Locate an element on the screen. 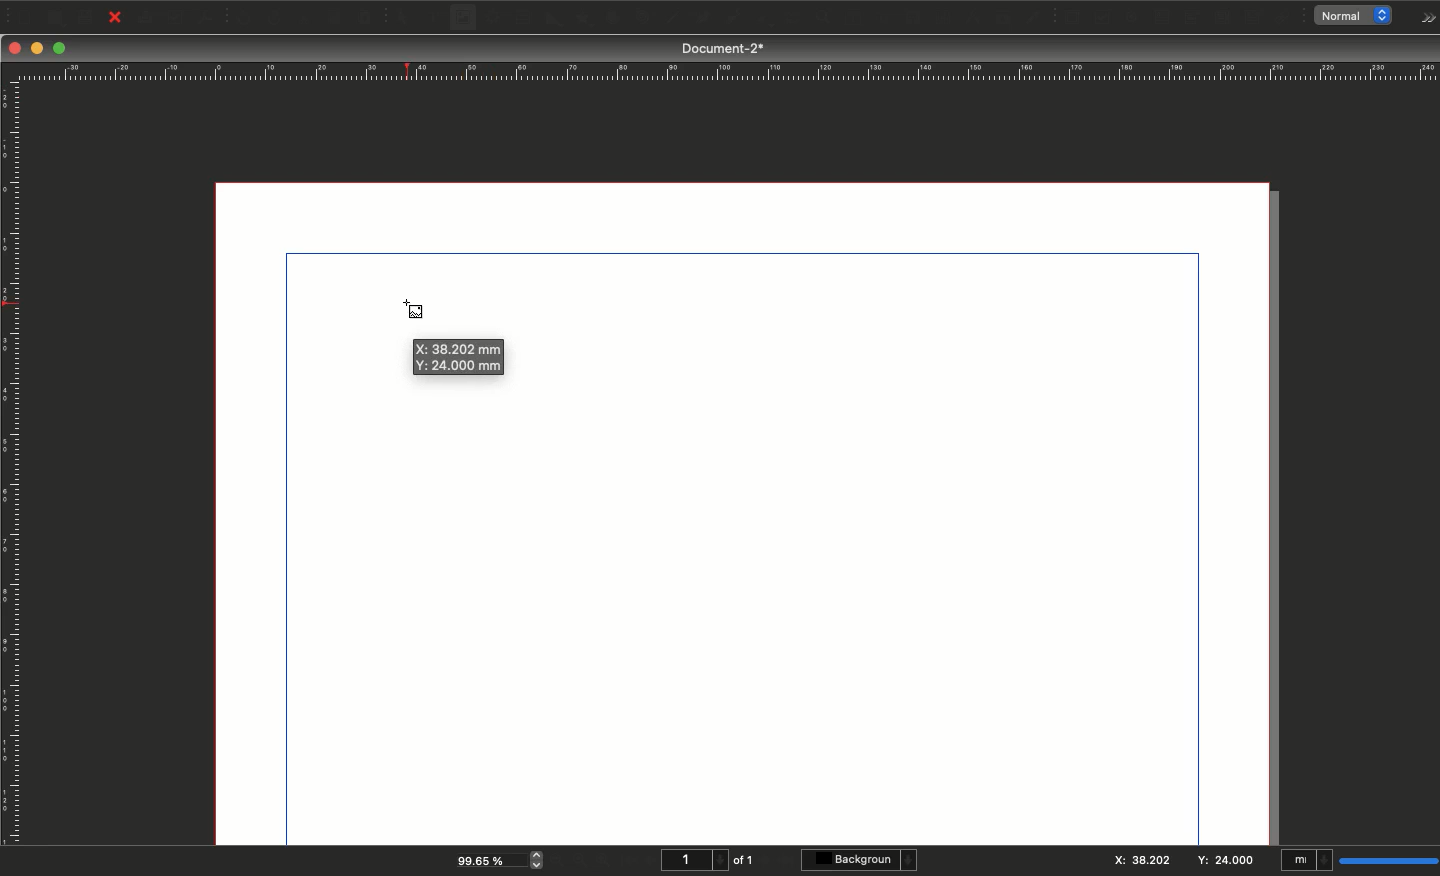 The width and height of the screenshot is (1440, 876). Edit contents of frame is located at coordinates (833, 19).